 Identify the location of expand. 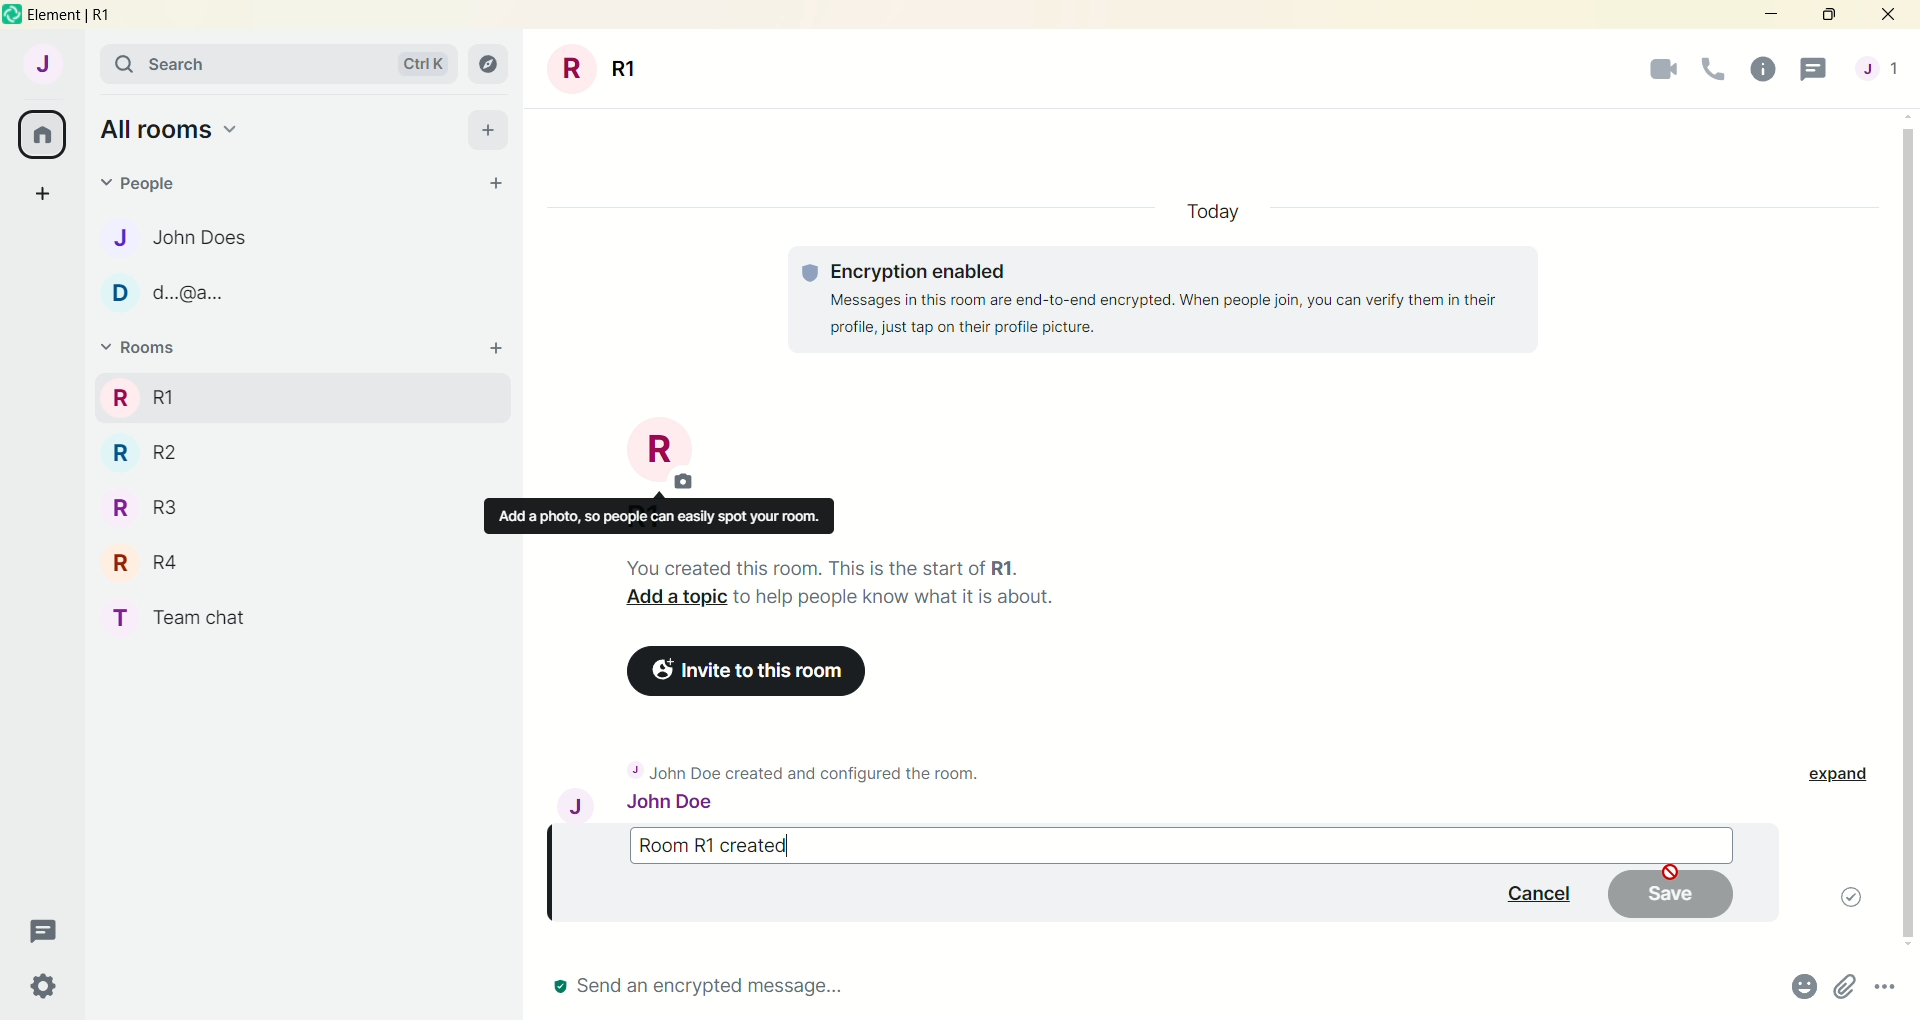
(1832, 772).